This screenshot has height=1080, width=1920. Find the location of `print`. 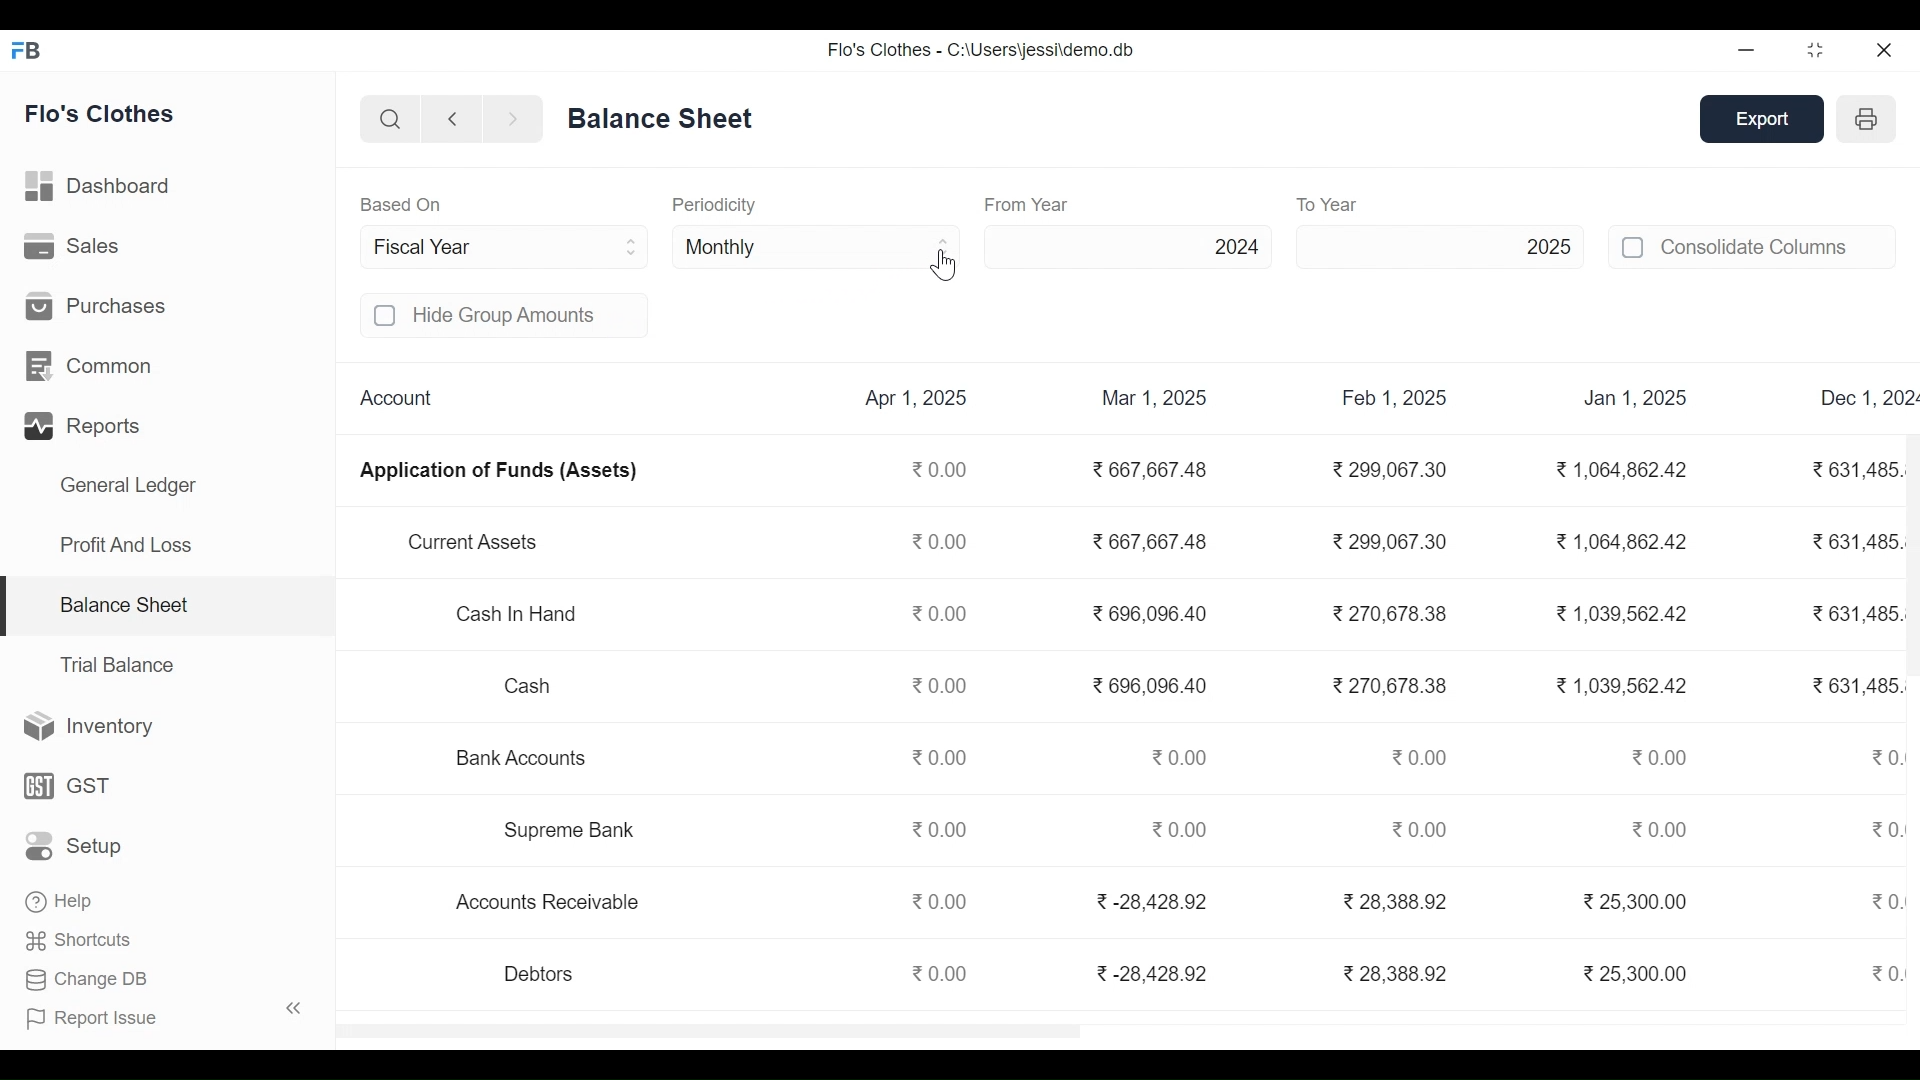

print is located at coordinates (1869, 118).